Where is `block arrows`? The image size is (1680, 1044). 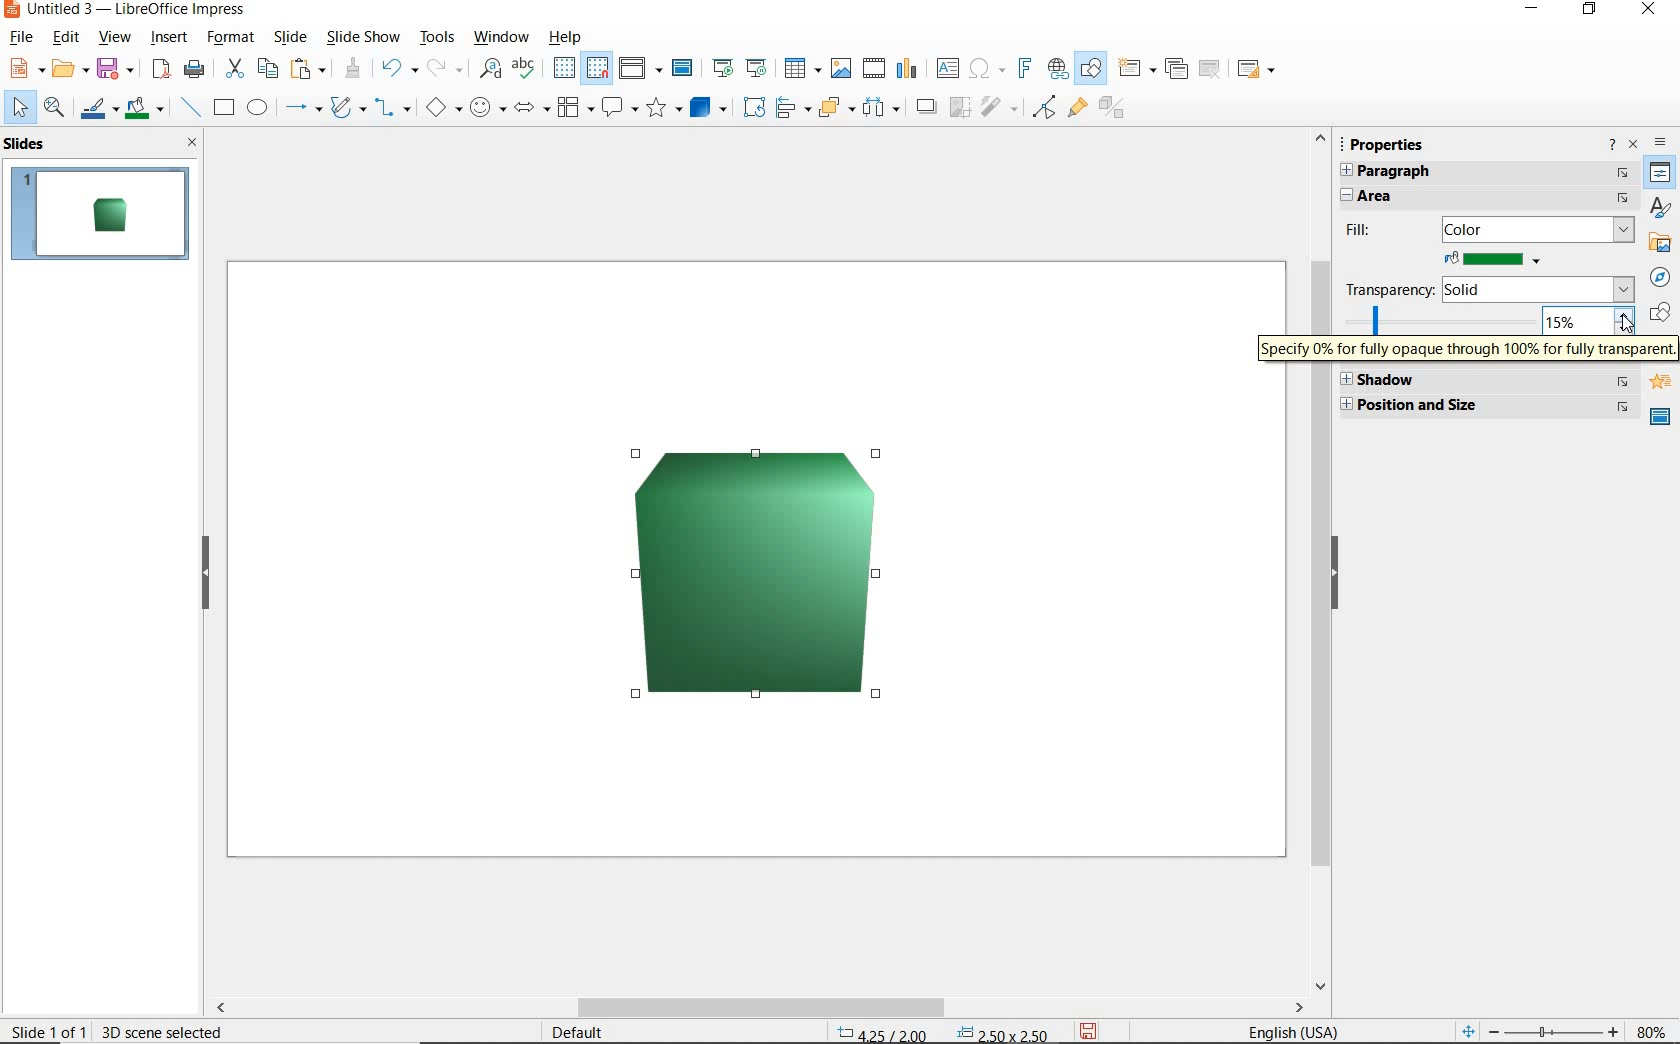 block arrows is located at coordinates (532, 107).